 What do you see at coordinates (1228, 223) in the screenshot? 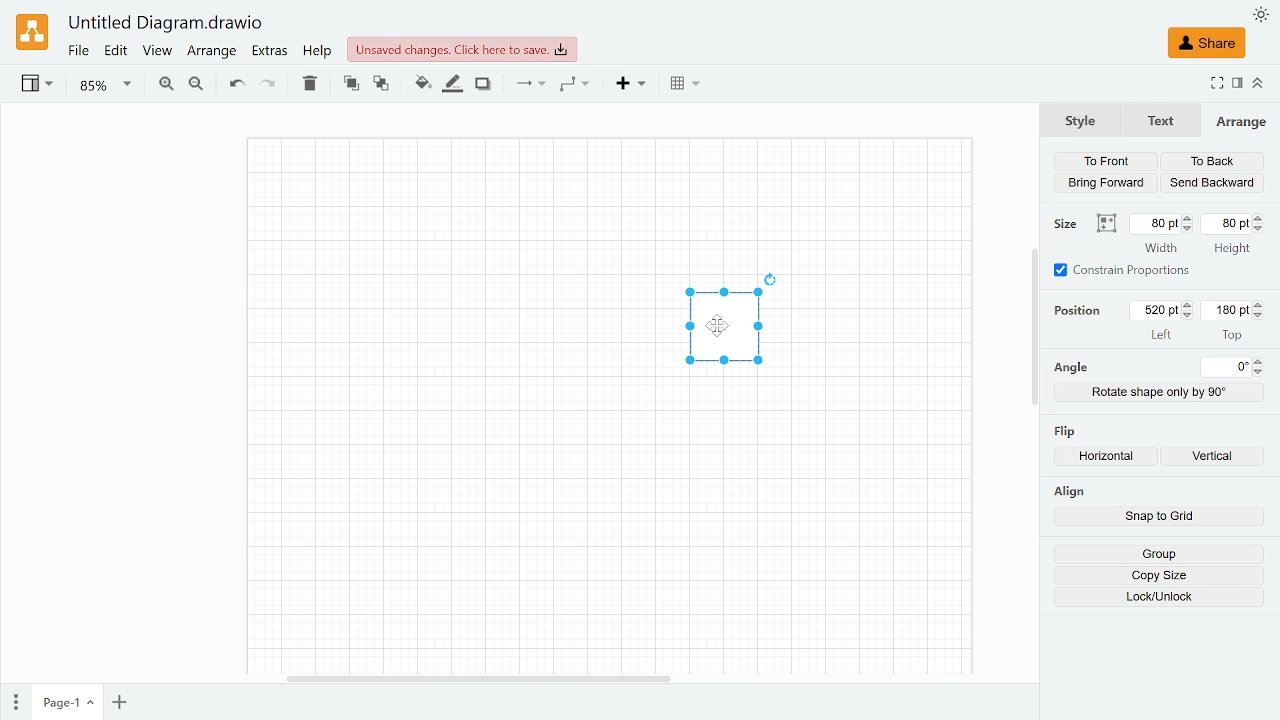
I see `Current height` at bounding box center [1228, 223].